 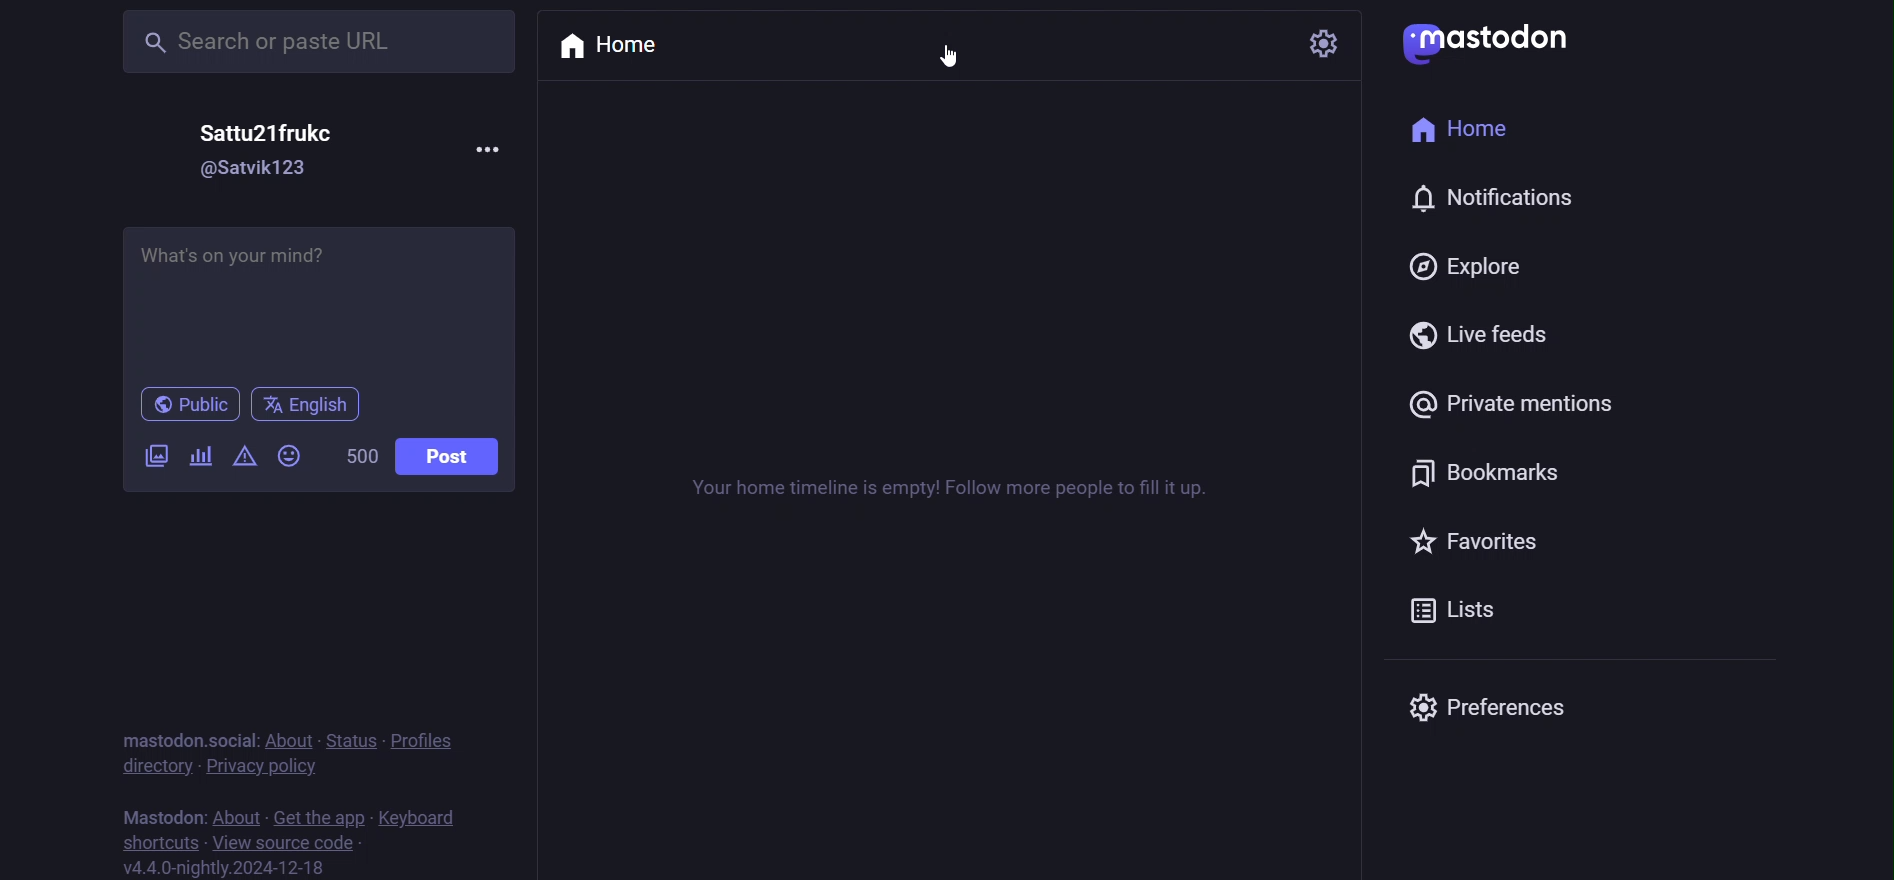 What do you see at coordinates (244, 454) in the screenshot?
I see `content warning` at bounding box center [244, 454].